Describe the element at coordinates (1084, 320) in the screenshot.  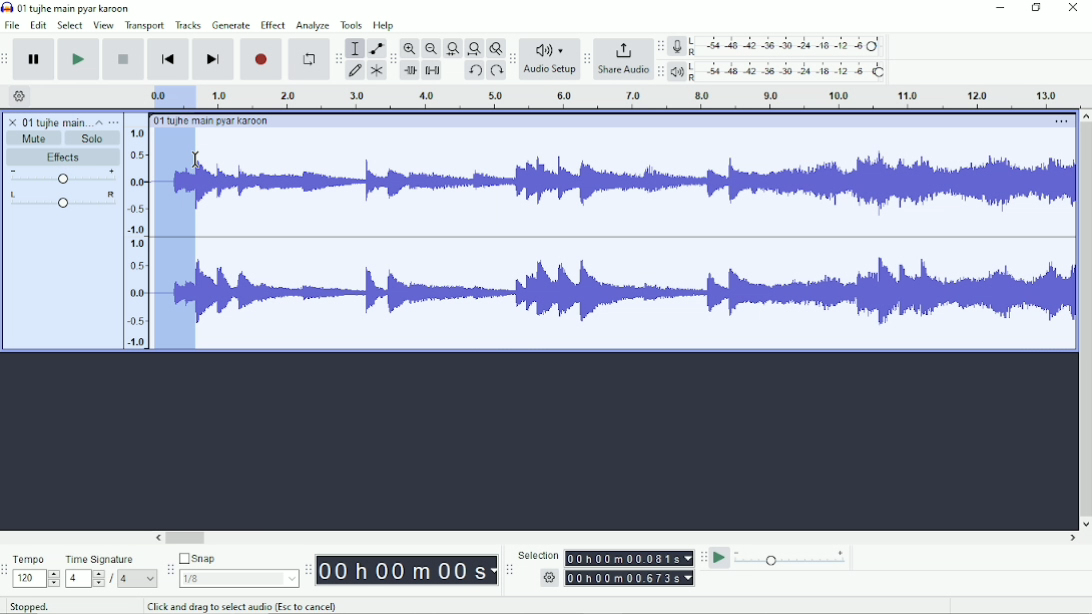
I see `Vertical scrollbar` at that location.